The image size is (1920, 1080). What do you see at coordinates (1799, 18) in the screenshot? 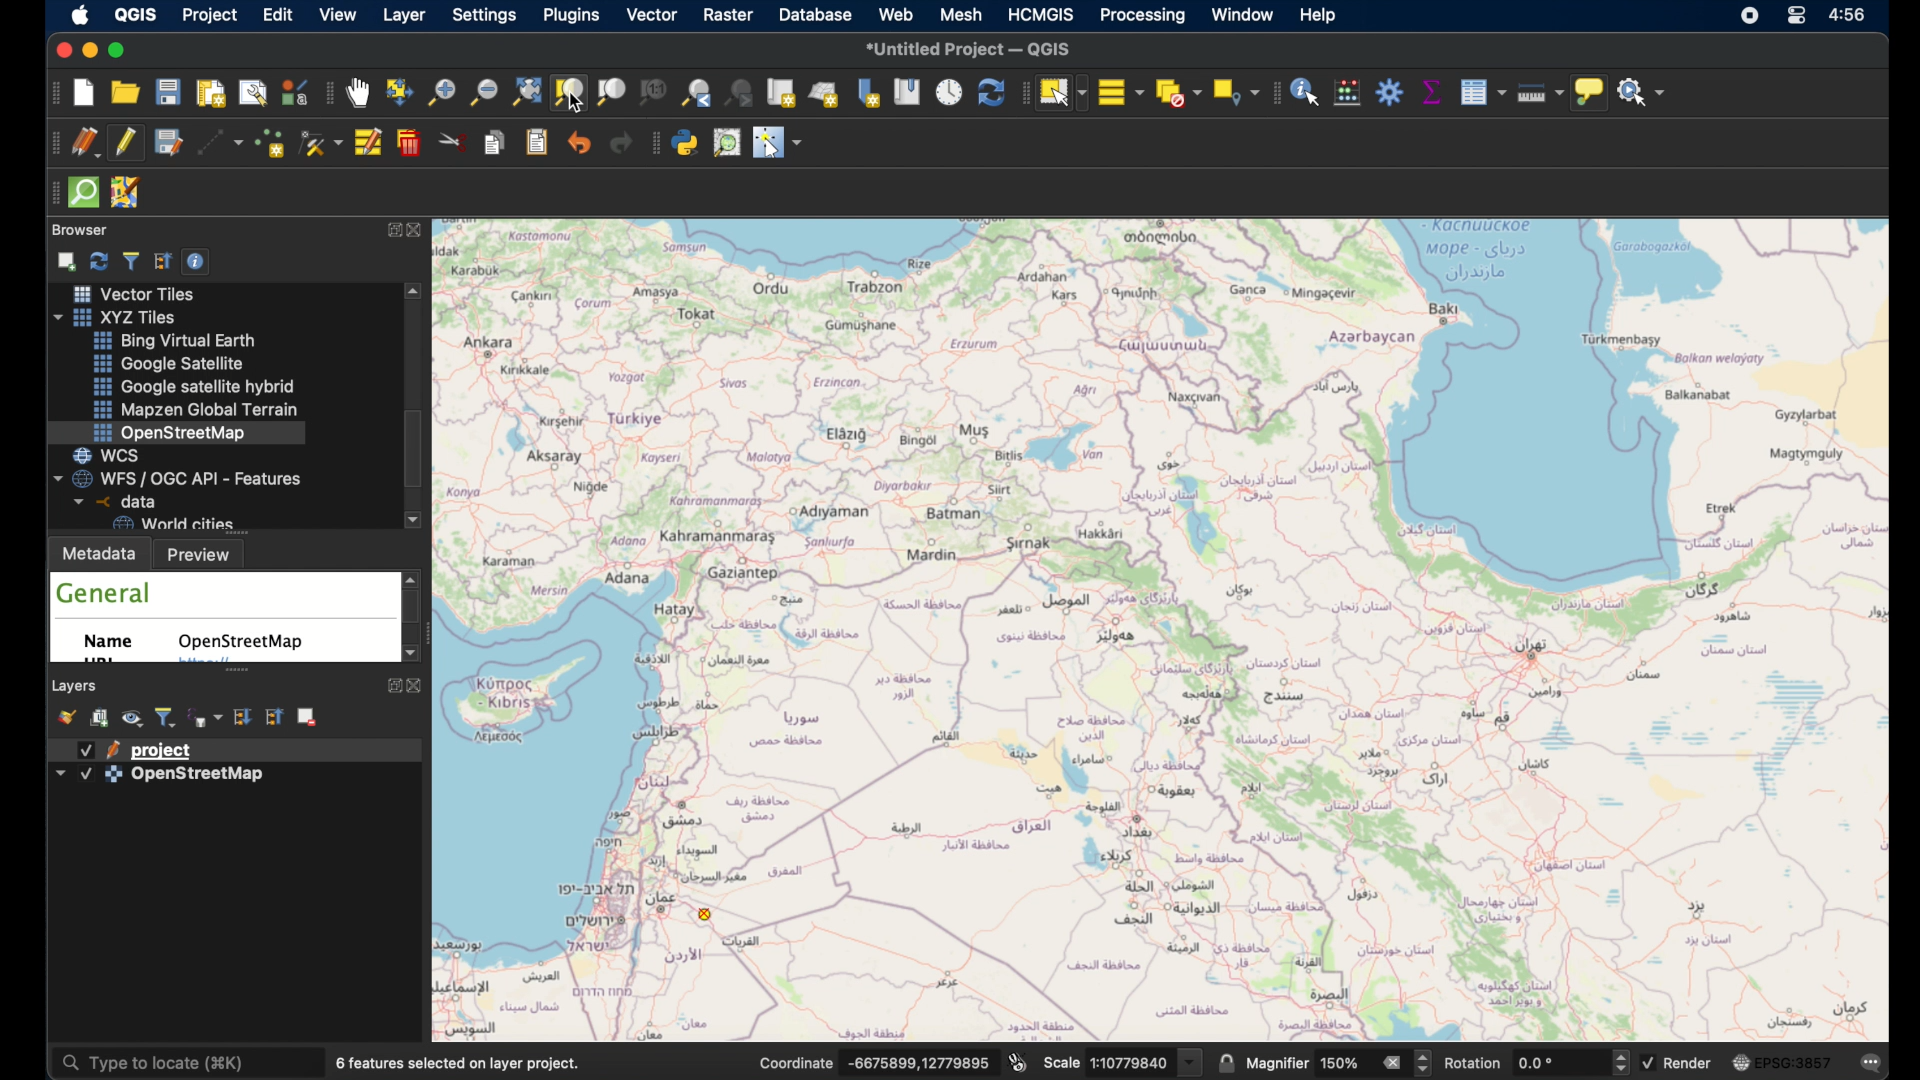
I see `control center` at bounding box center [1799, 18].